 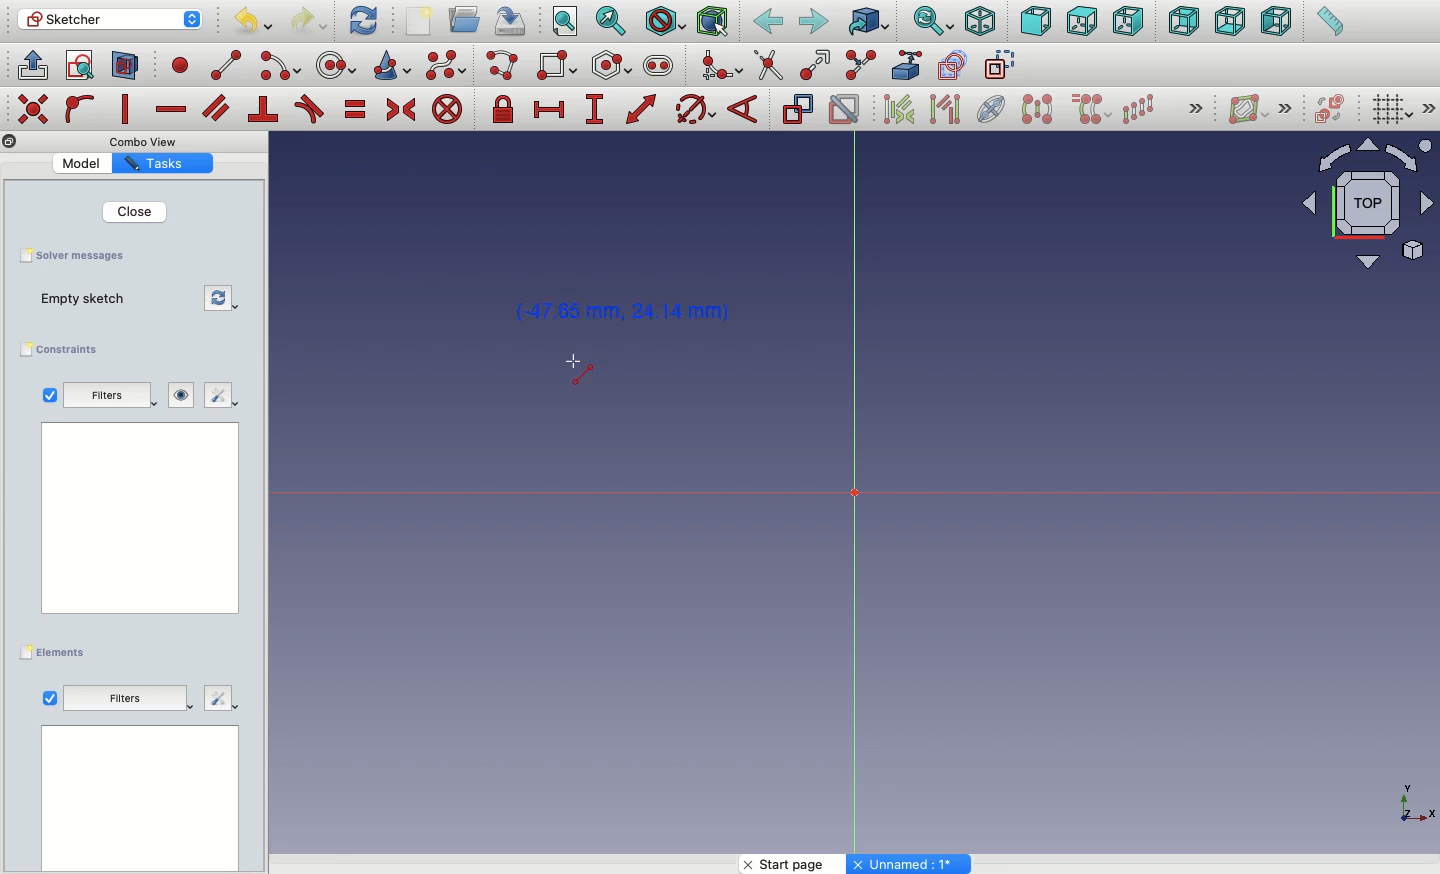 What do you see at coordinates (1248, 109) in the screenshot?
I see `Show/hide B-spline information layer` at bounding box center [1248, 109].